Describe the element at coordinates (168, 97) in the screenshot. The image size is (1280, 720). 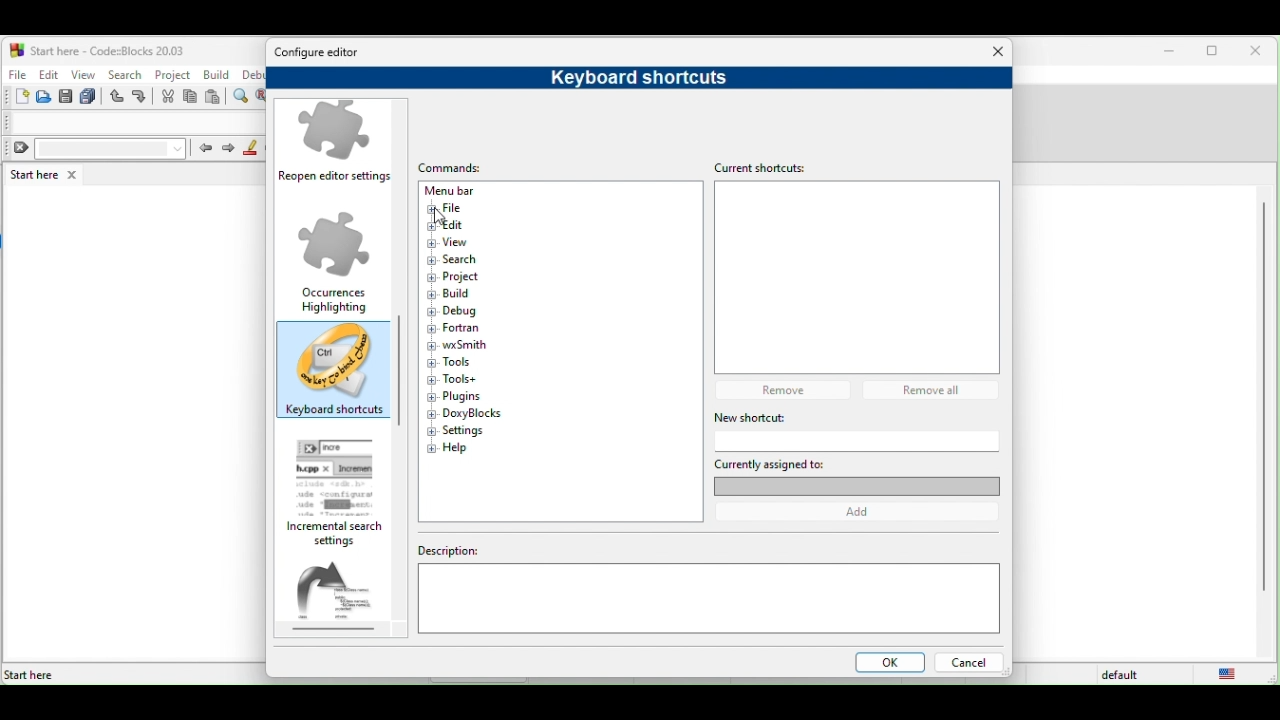
I see `cut` at that location.